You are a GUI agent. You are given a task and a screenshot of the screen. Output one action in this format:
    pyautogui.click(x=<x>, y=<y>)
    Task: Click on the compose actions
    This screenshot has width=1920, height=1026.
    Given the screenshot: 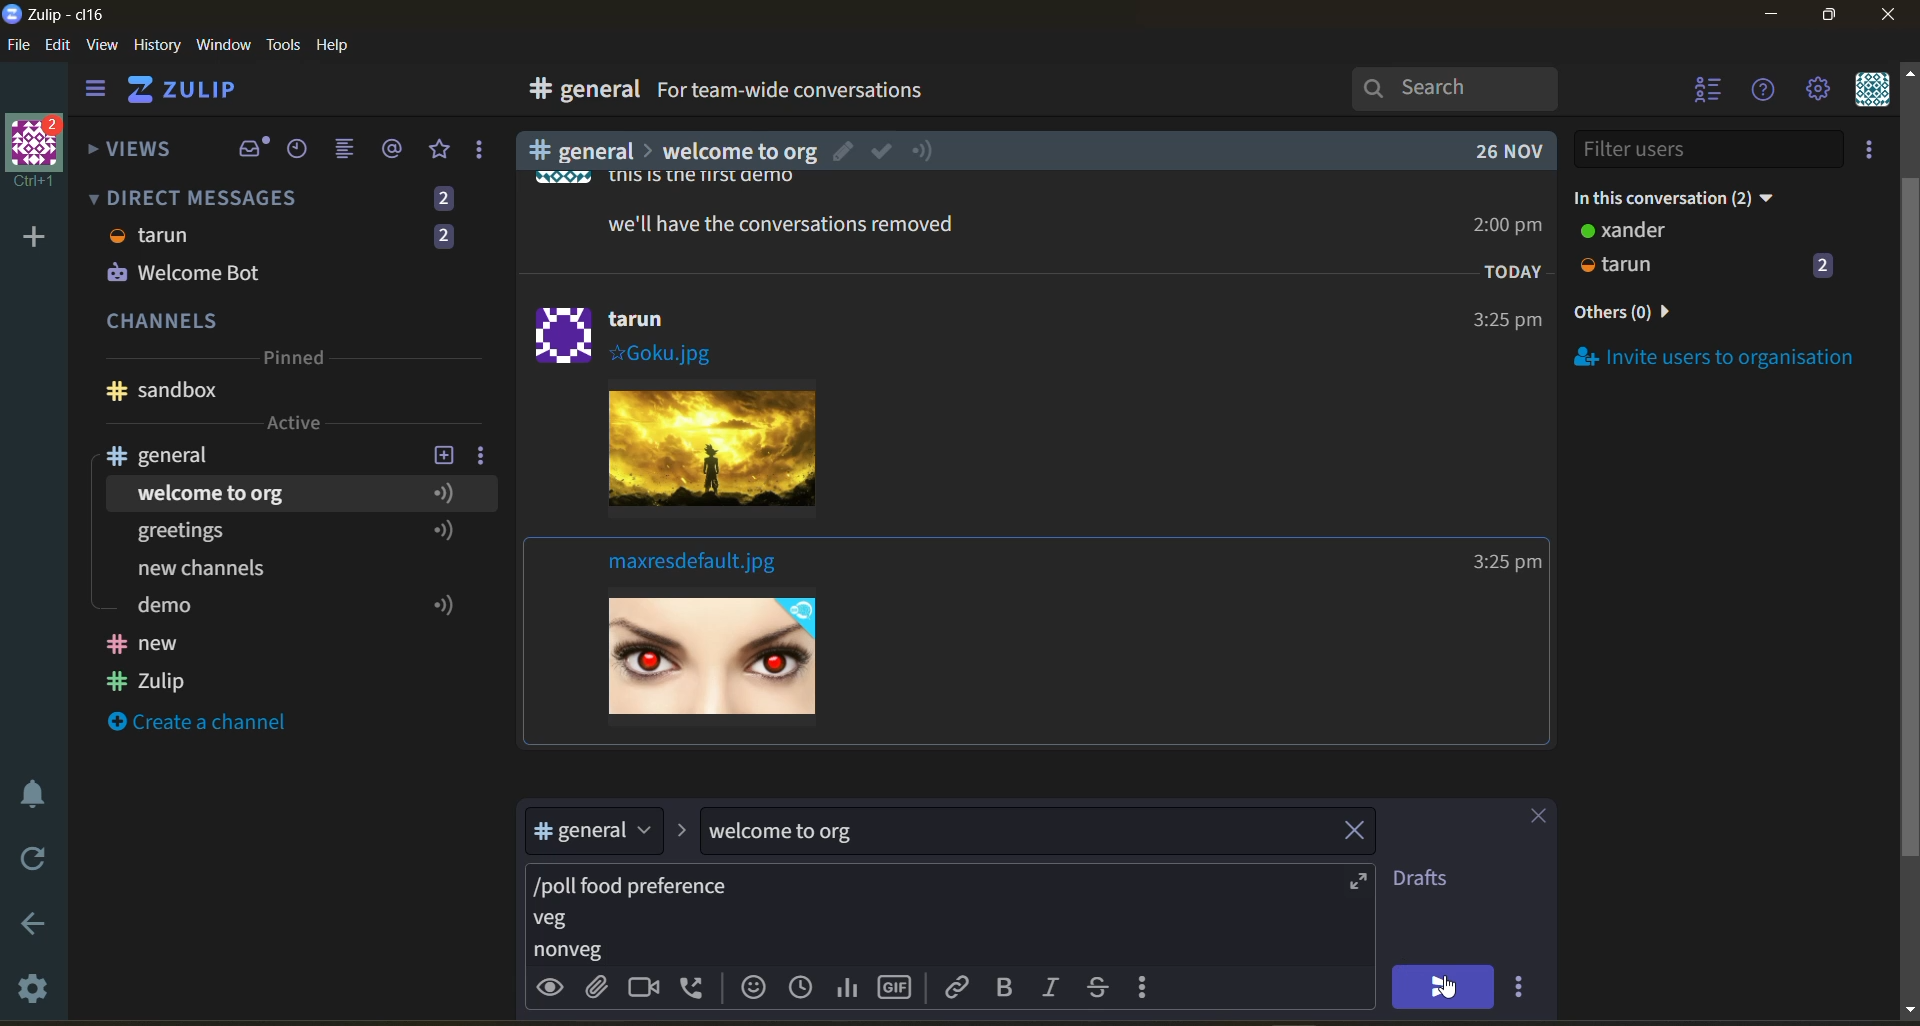 What is the action you would take?
    pyautogui.click(x=1143, y=991)
    